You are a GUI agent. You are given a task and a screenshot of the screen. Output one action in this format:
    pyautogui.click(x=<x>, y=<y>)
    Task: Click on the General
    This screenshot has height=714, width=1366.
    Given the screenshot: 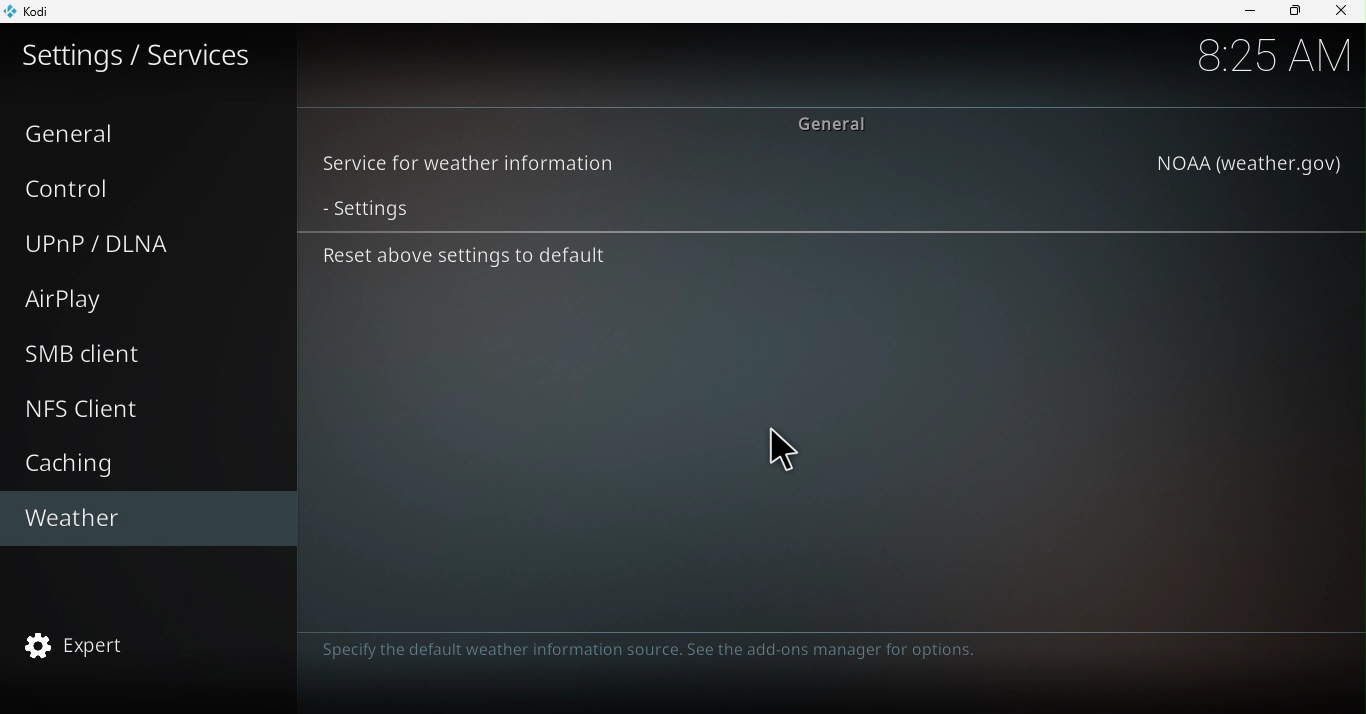 What is the action you would take?
    pyautogui.click(x=839, y=121)
    